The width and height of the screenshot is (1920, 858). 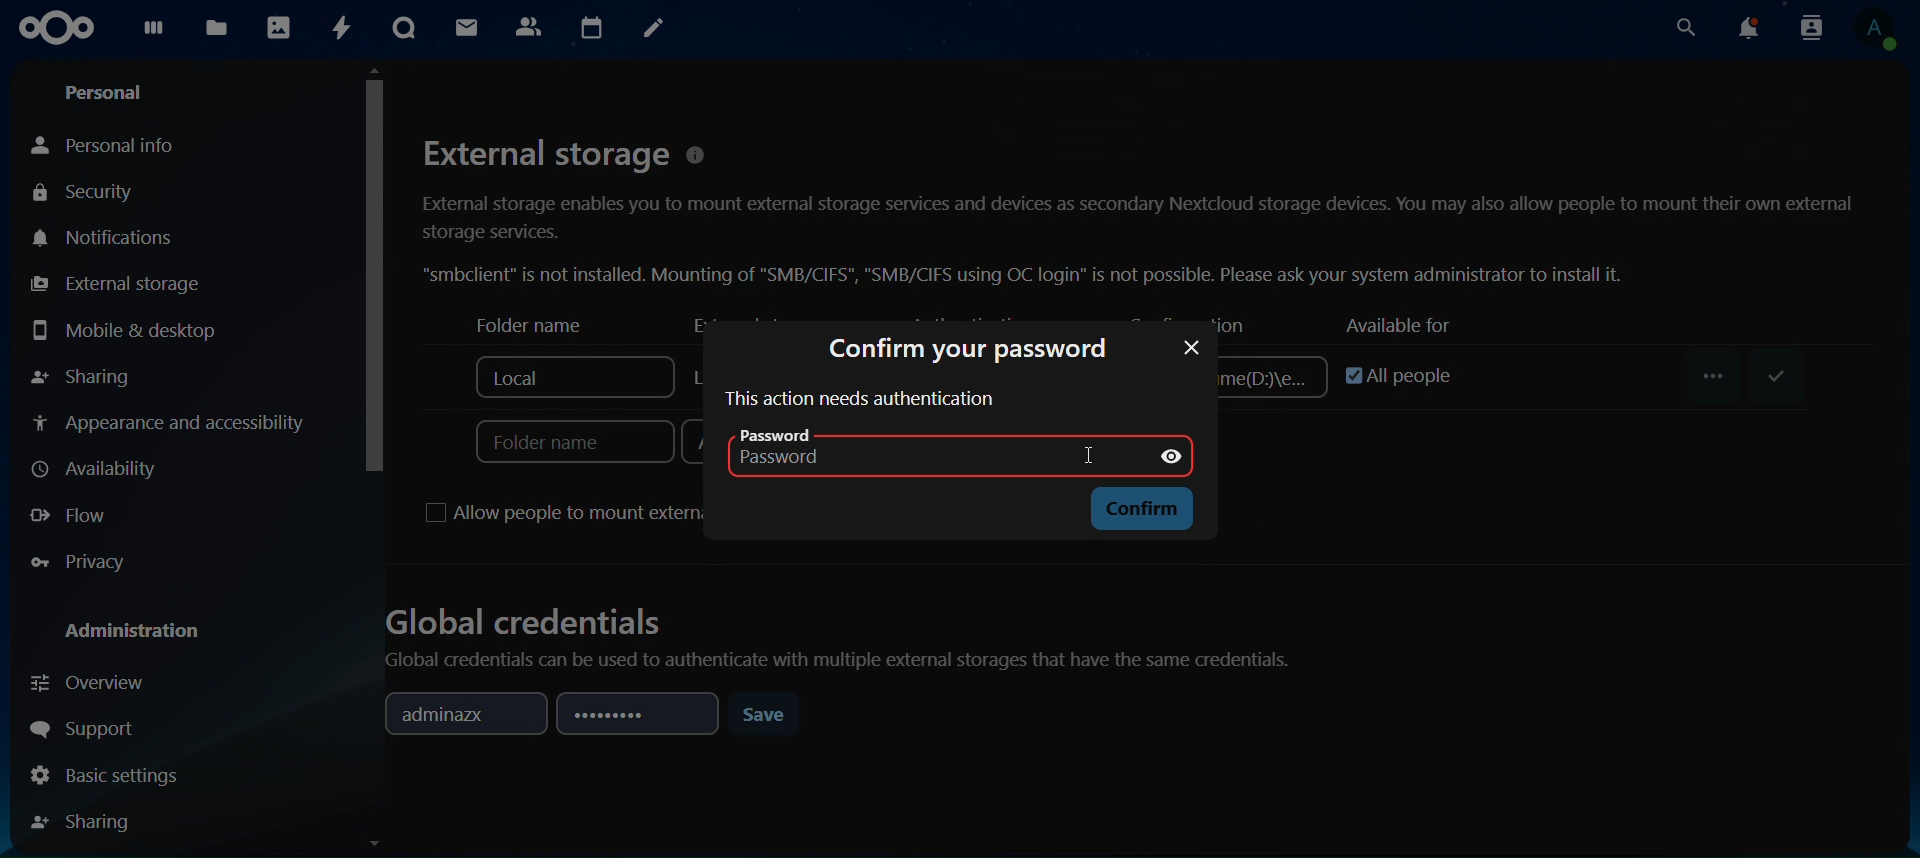 I want to click on notifications, so click(x=1750, y=27).